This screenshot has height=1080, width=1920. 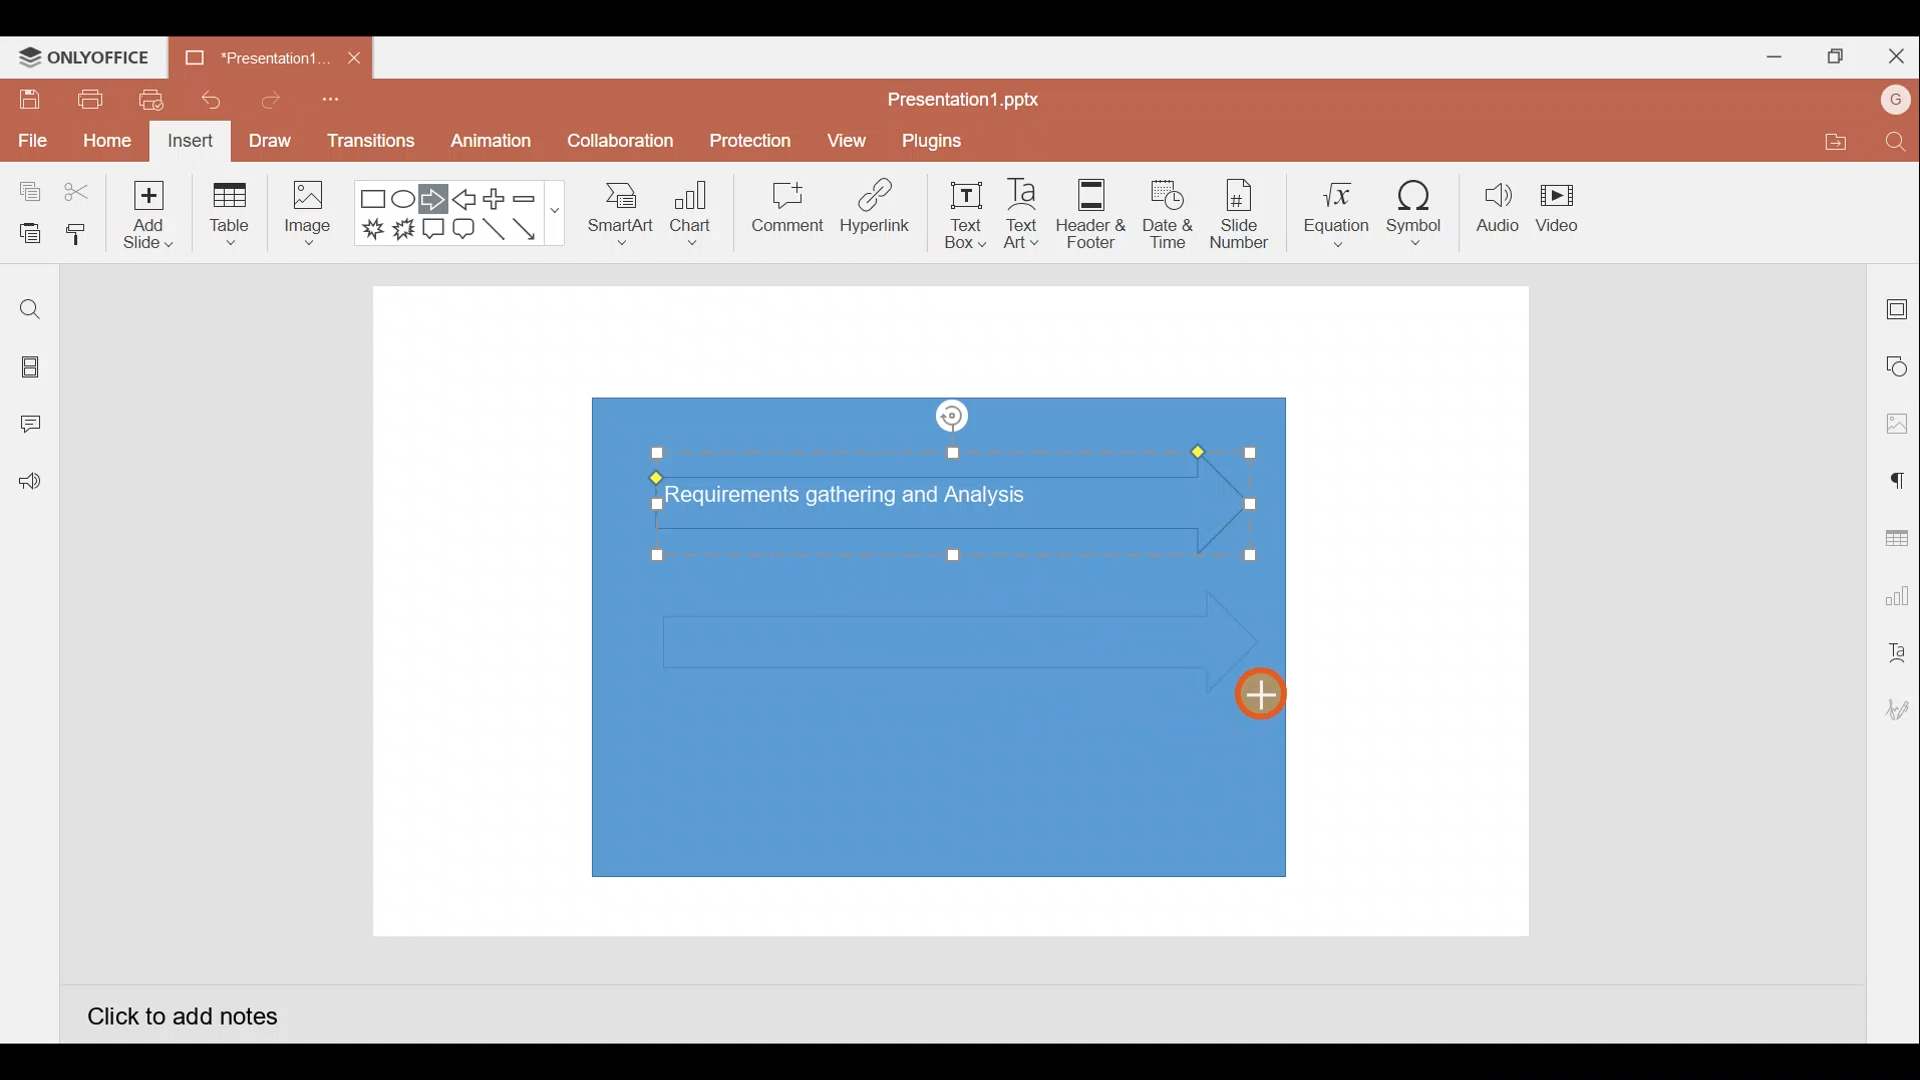 What do you see at coordinates (406, 199) in the screenshot?
I see `Ellipse` at bounding box center [406, 199].